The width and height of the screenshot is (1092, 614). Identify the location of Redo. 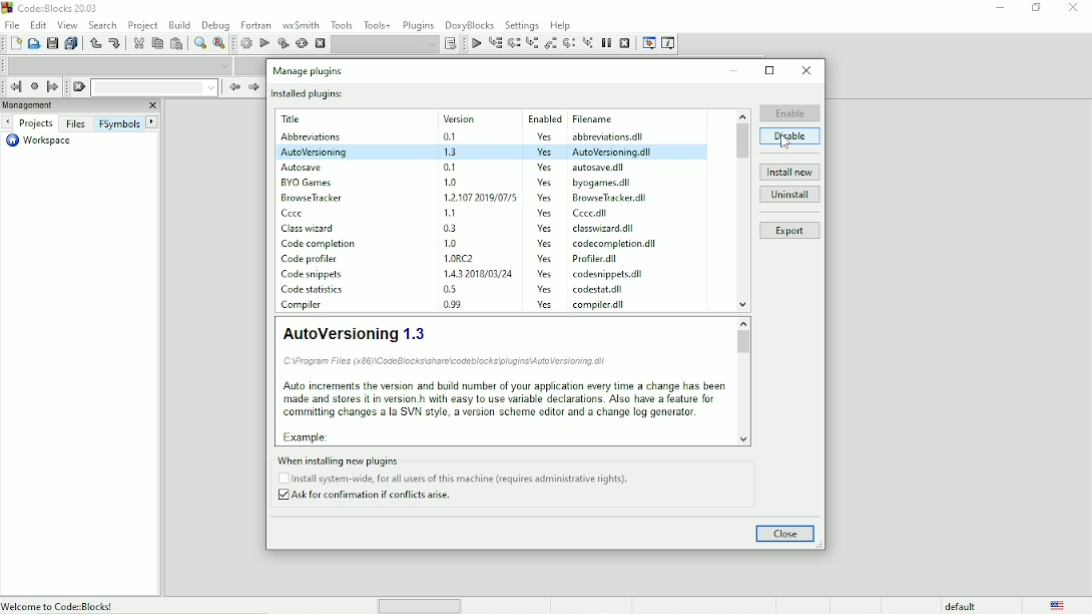
(114, 43).